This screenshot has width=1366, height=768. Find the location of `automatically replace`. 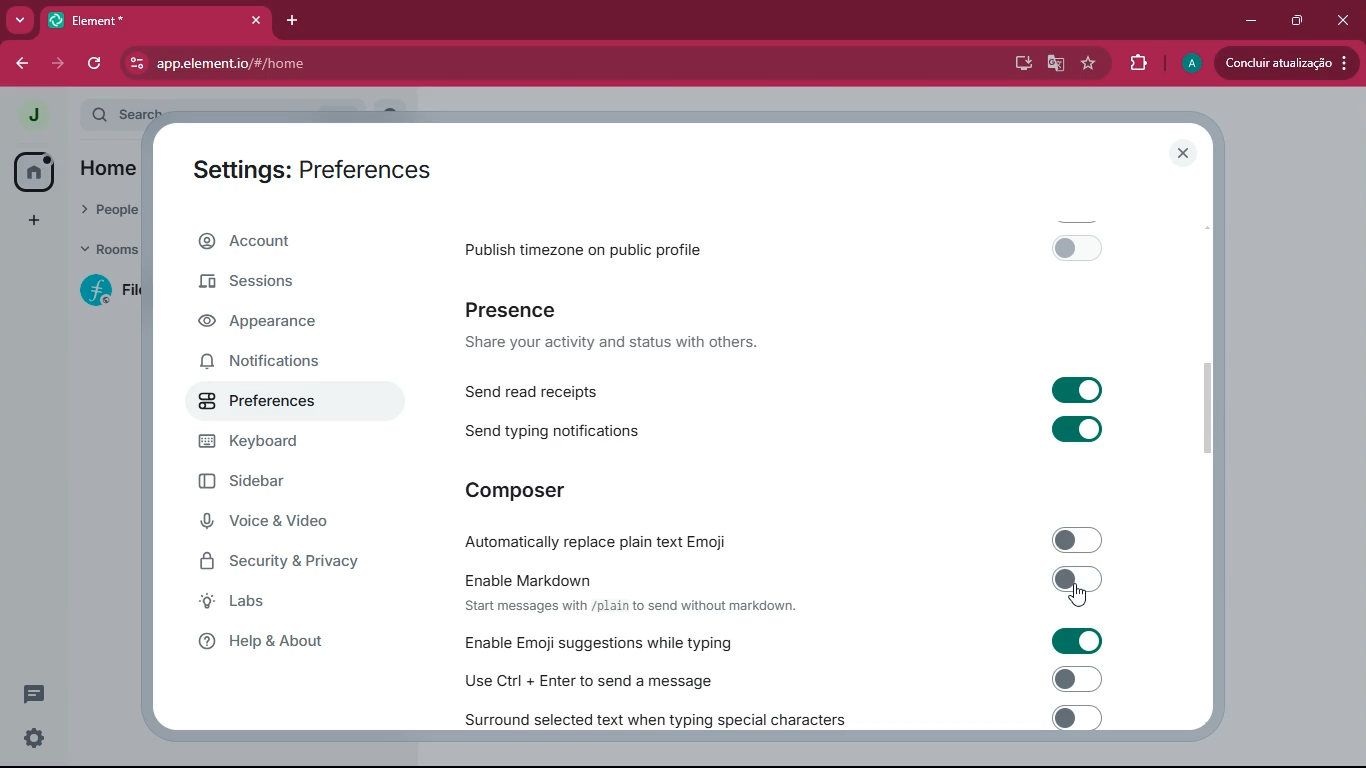

automatically replace is located at coordinates (784, 537).